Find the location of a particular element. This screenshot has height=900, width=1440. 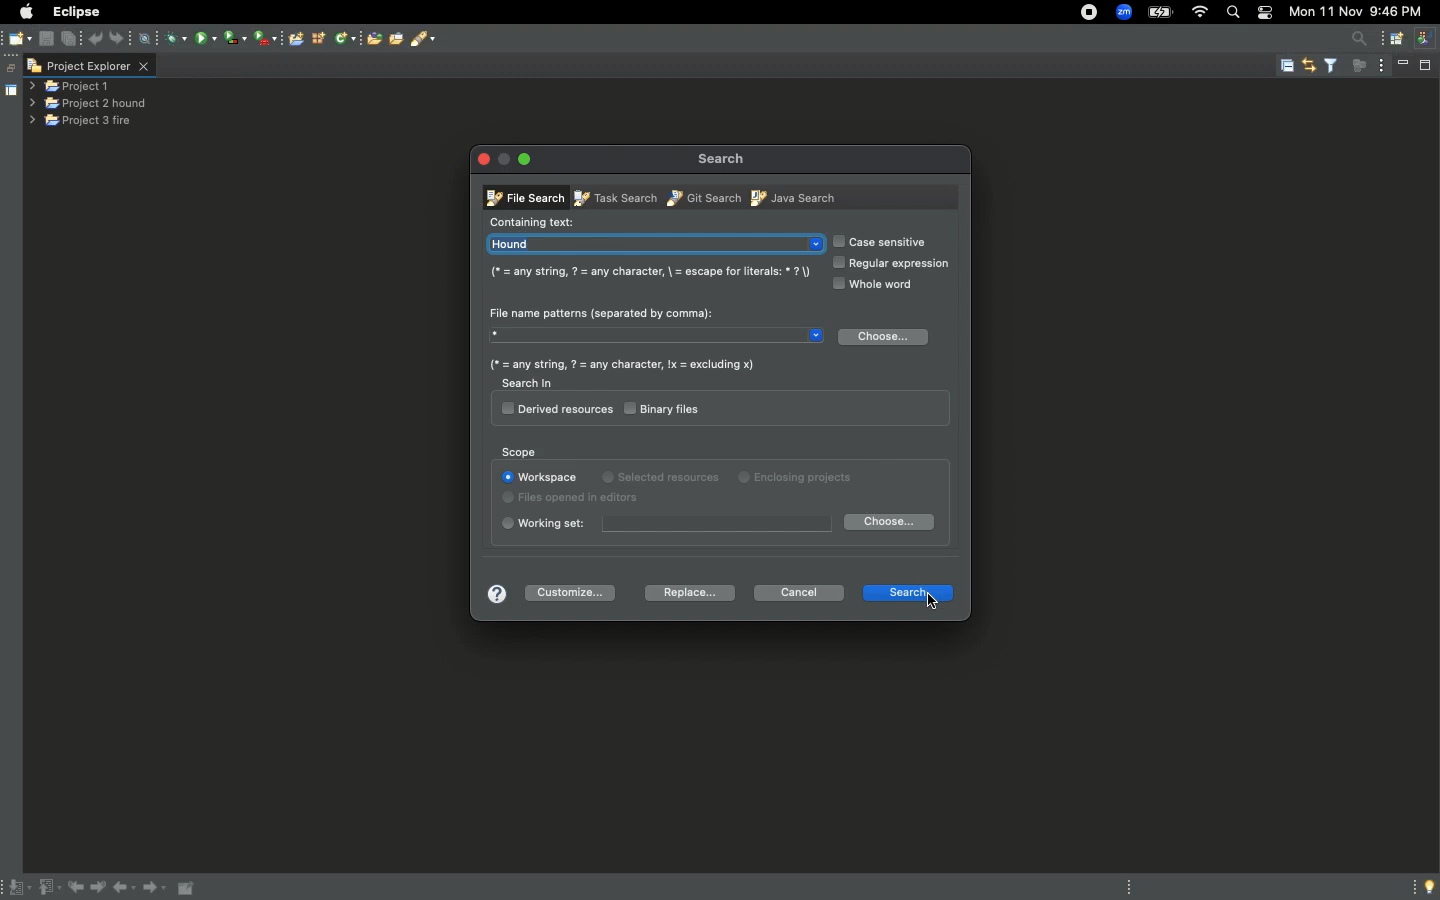

open tasks is located at coordinates (398, 37).